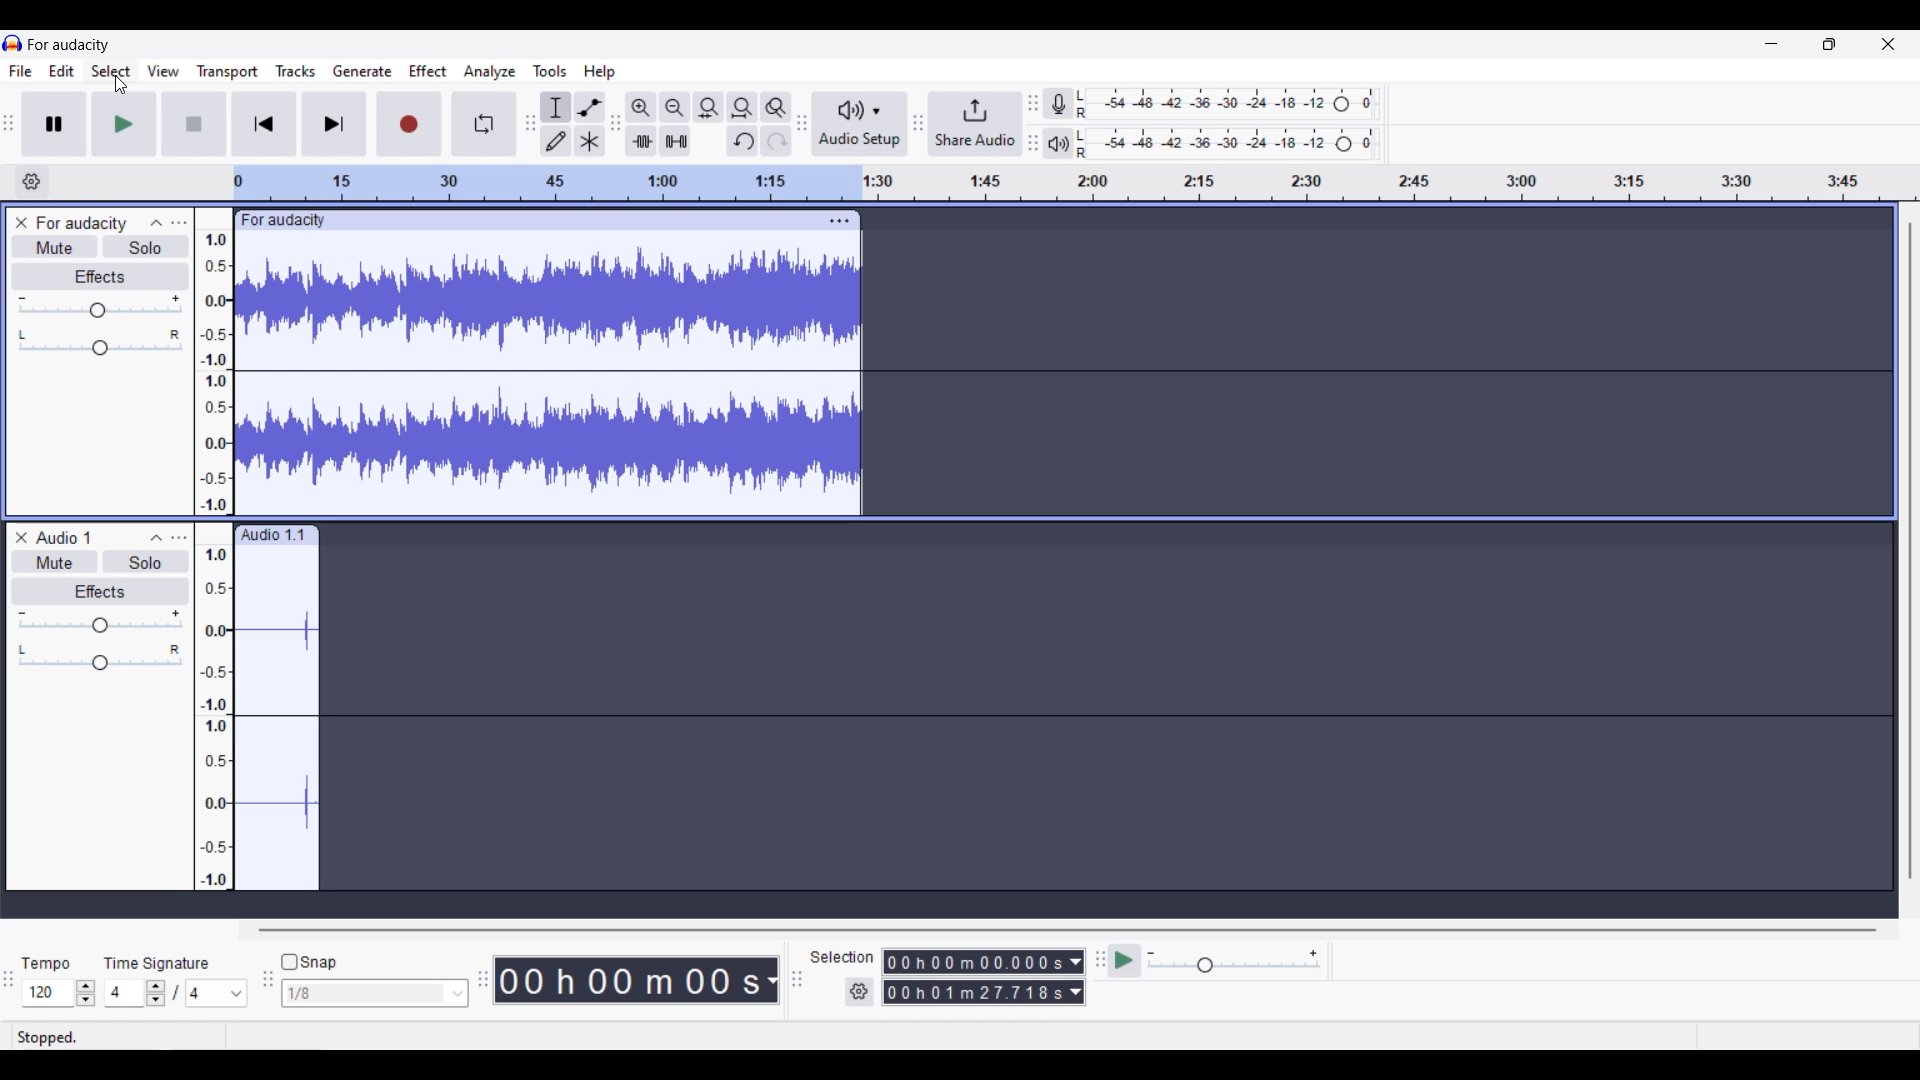  Describe the element at coordinates (69, 46) in the screenshot. I see `for audacity` at that location.